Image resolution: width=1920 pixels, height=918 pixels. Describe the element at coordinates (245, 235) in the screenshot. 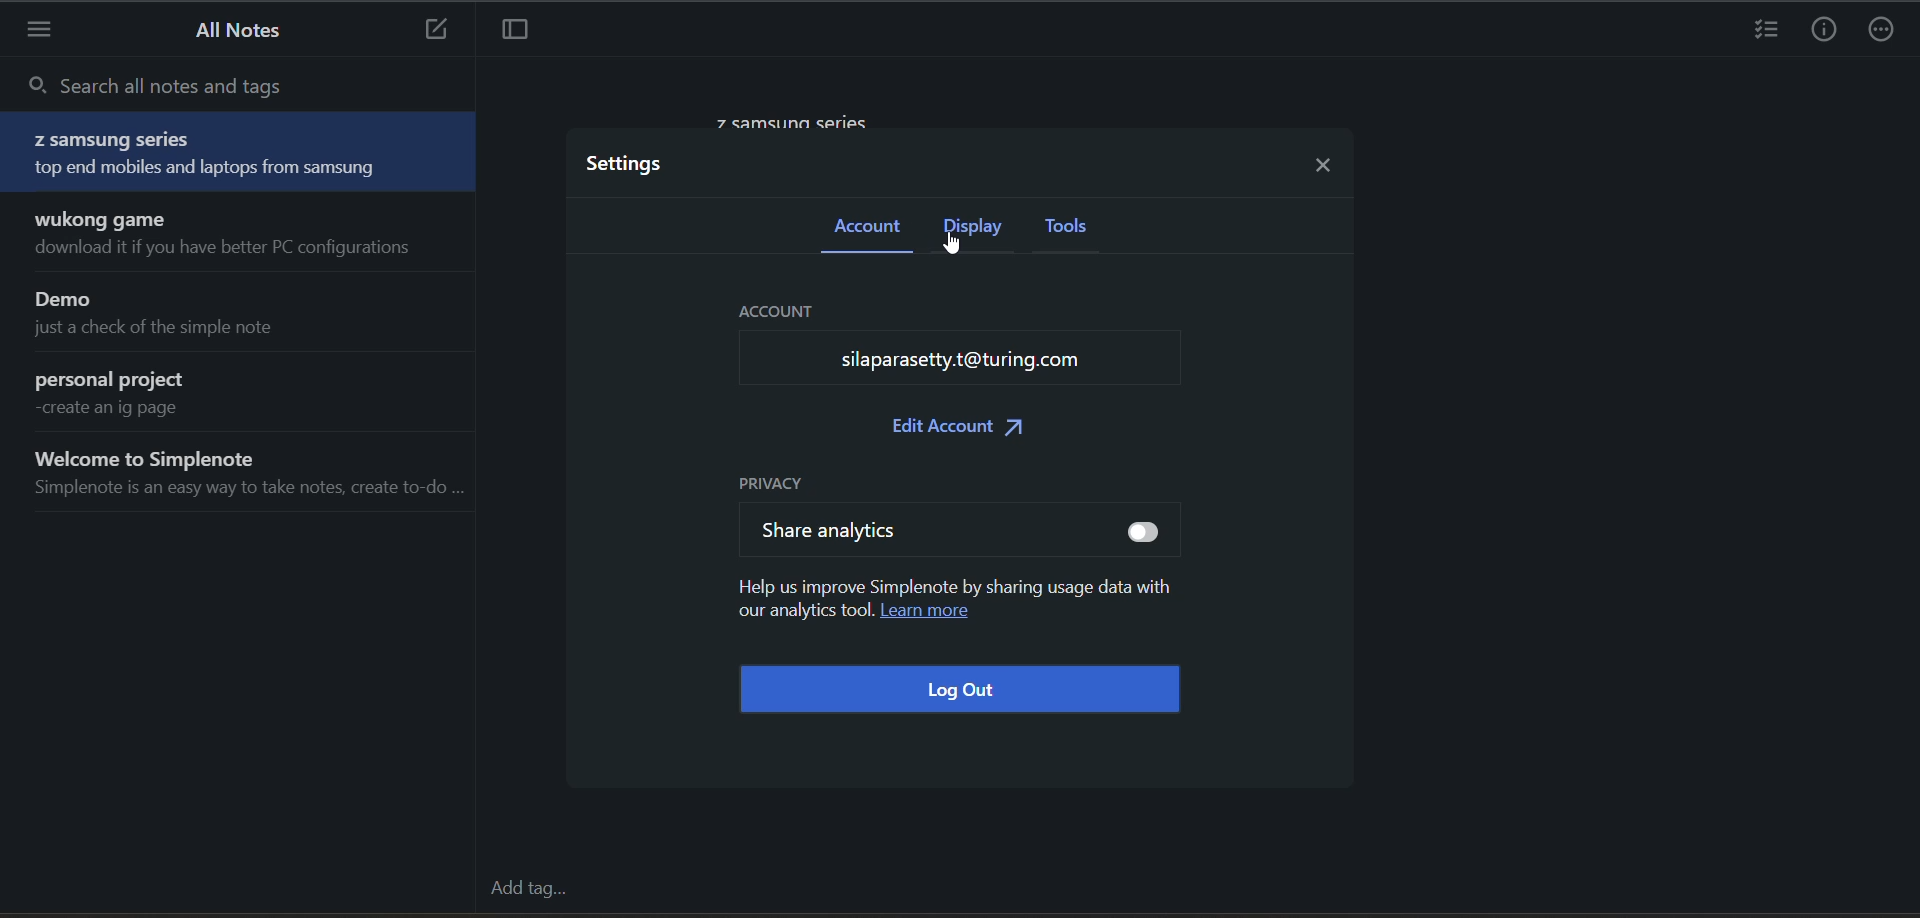

I see `wukong game
download it if you have better PC configurations` at that location.